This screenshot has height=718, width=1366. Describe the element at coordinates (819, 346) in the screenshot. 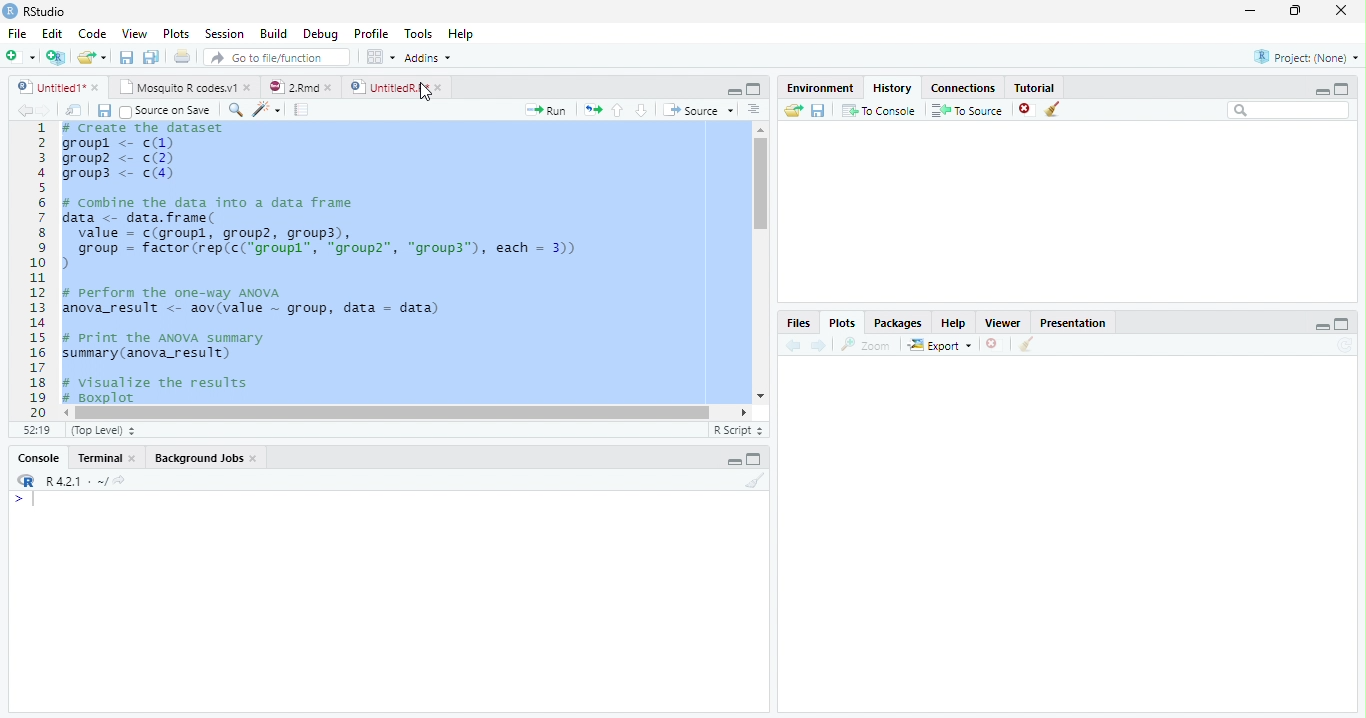

I see `Next` at that location.